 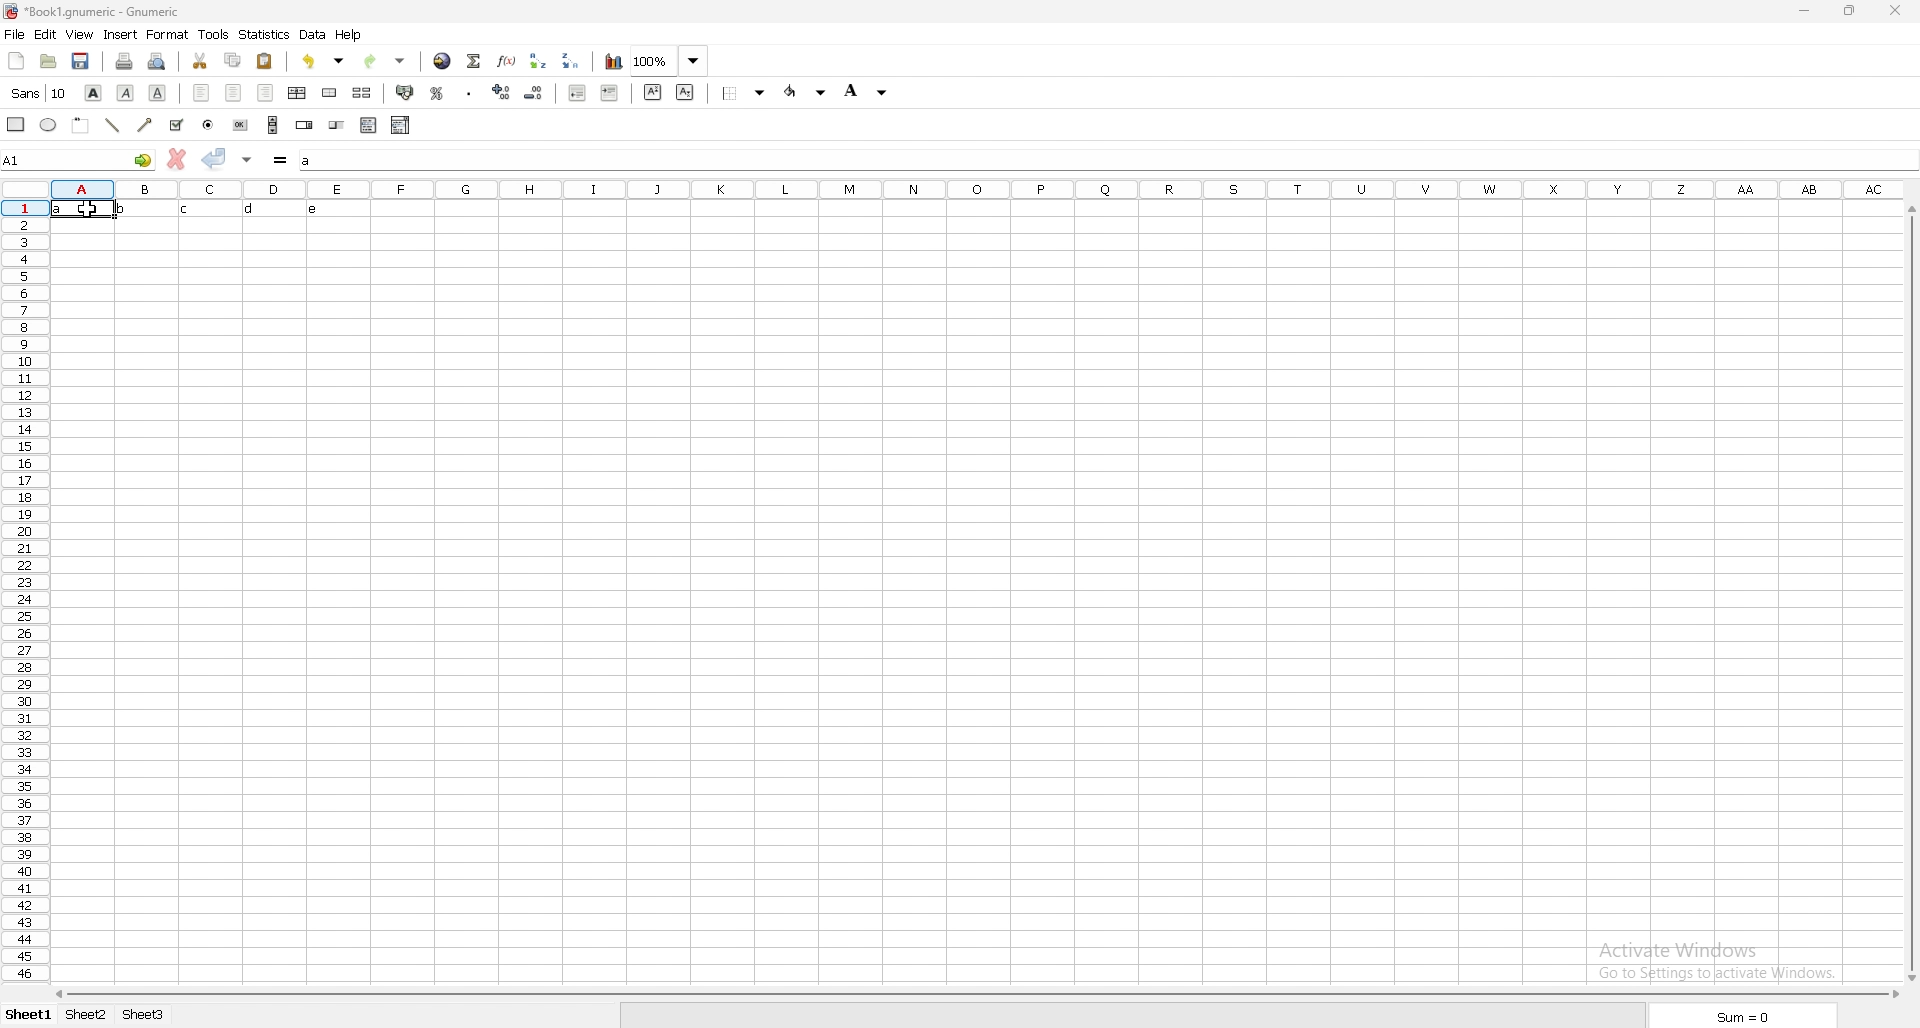 I want to click on font, so click(x=40, y=93).